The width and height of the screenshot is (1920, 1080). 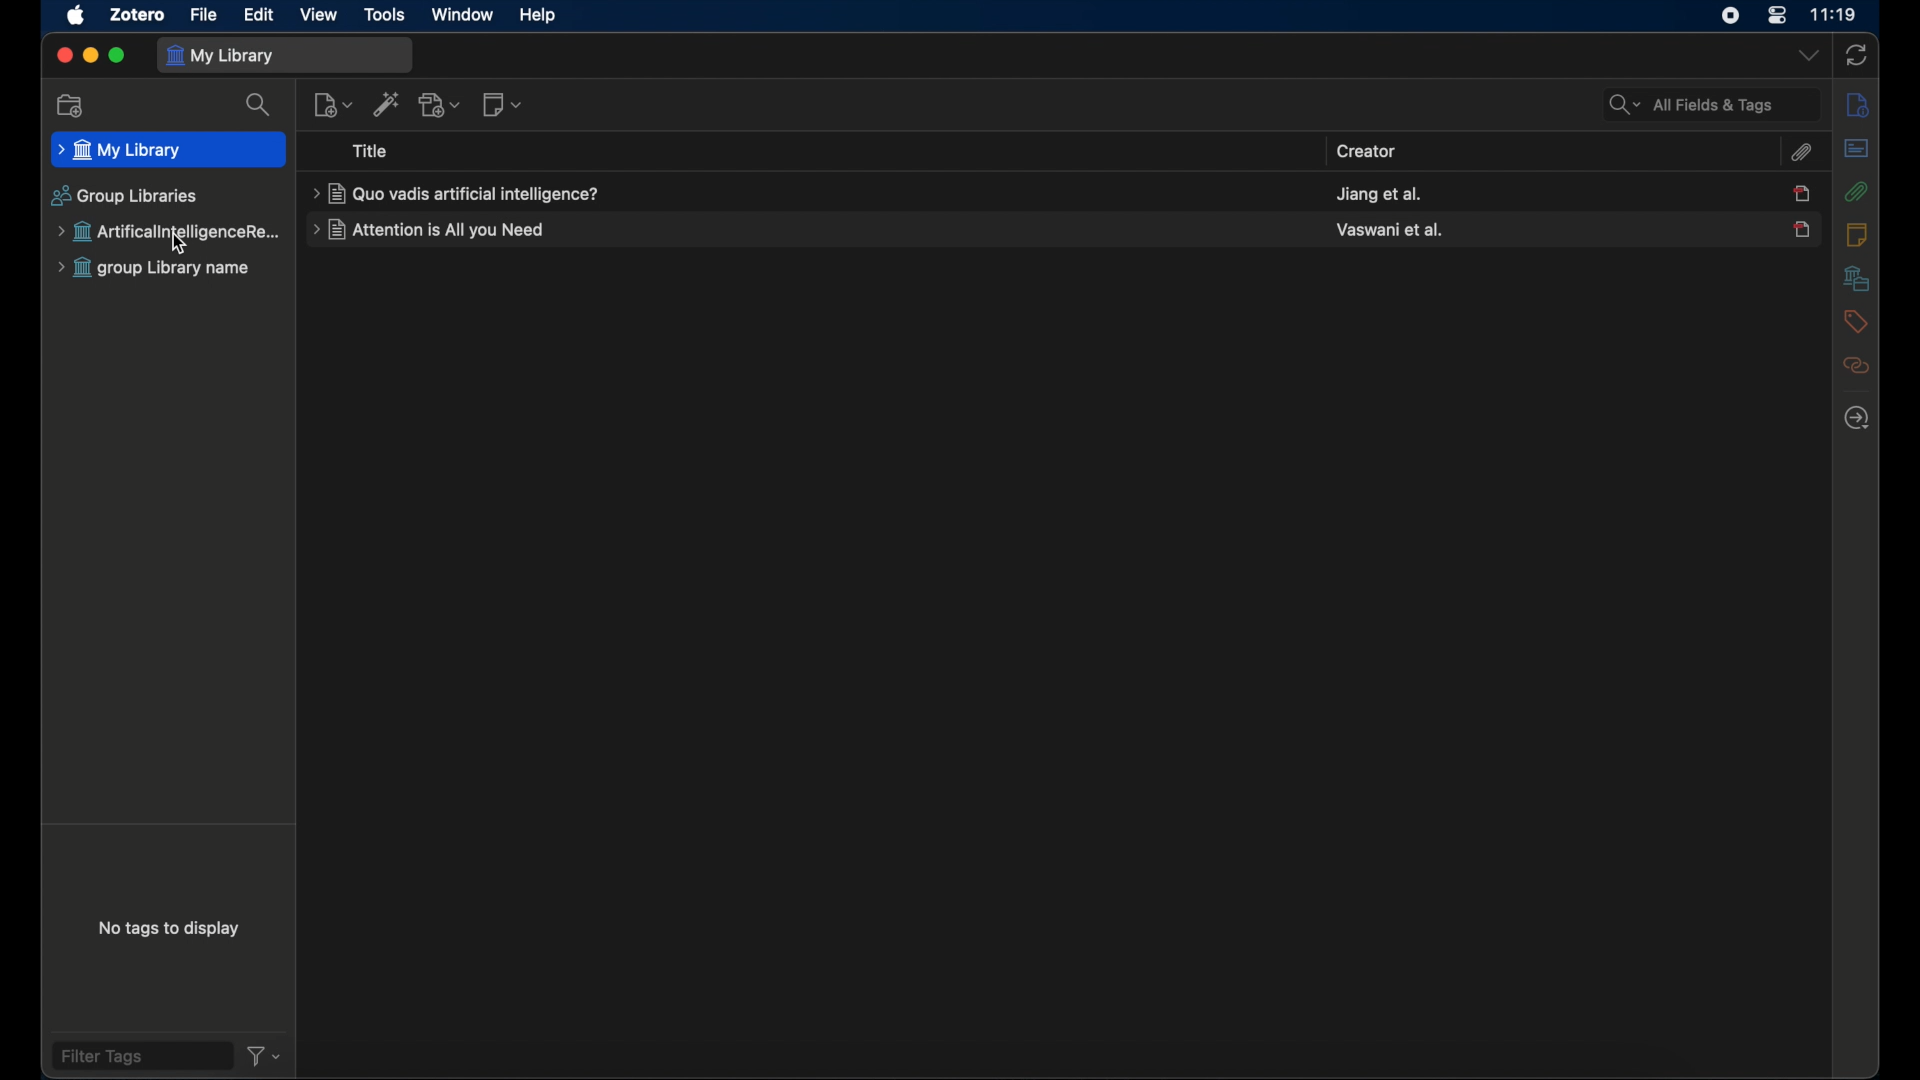 What do you see at coordinates (264, 1056) in the screenshot?
I see `filter dropdown` at bounding box center [264, 1056].